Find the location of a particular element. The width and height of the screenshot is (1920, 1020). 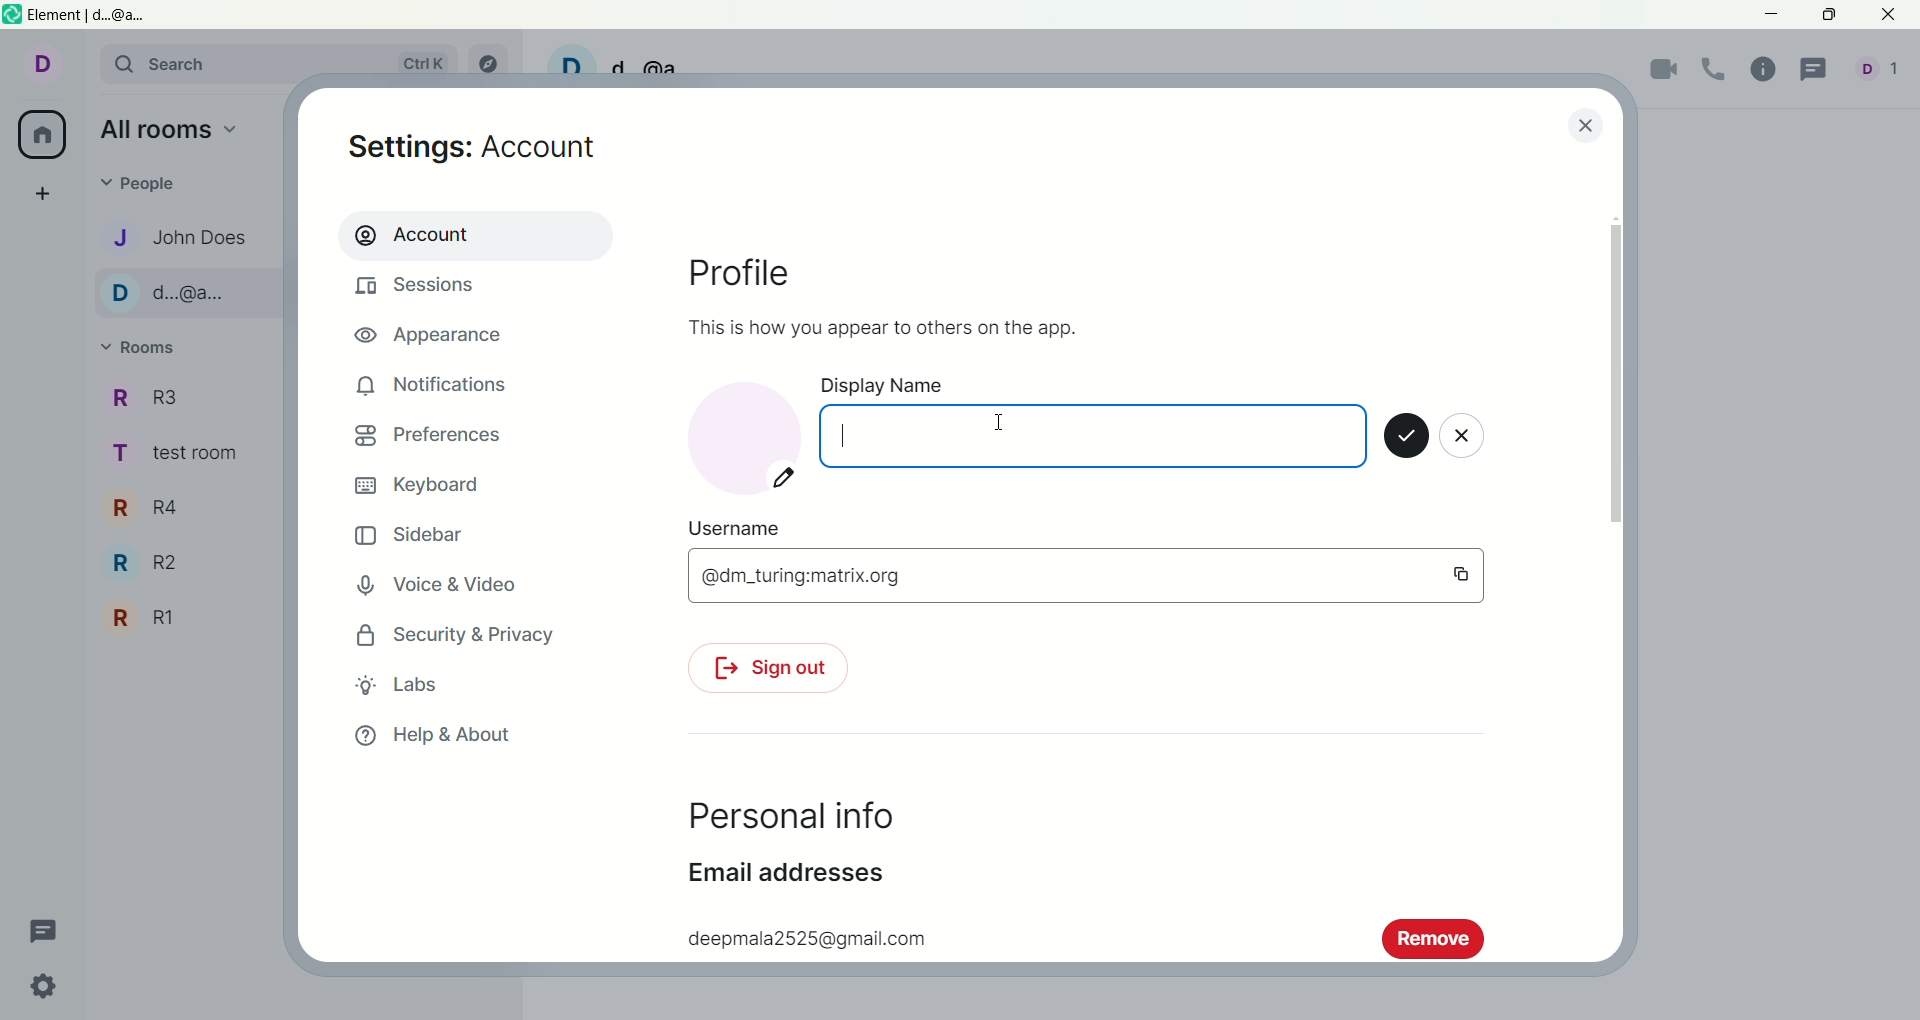

sidebar is located at coordinates (412, 538).